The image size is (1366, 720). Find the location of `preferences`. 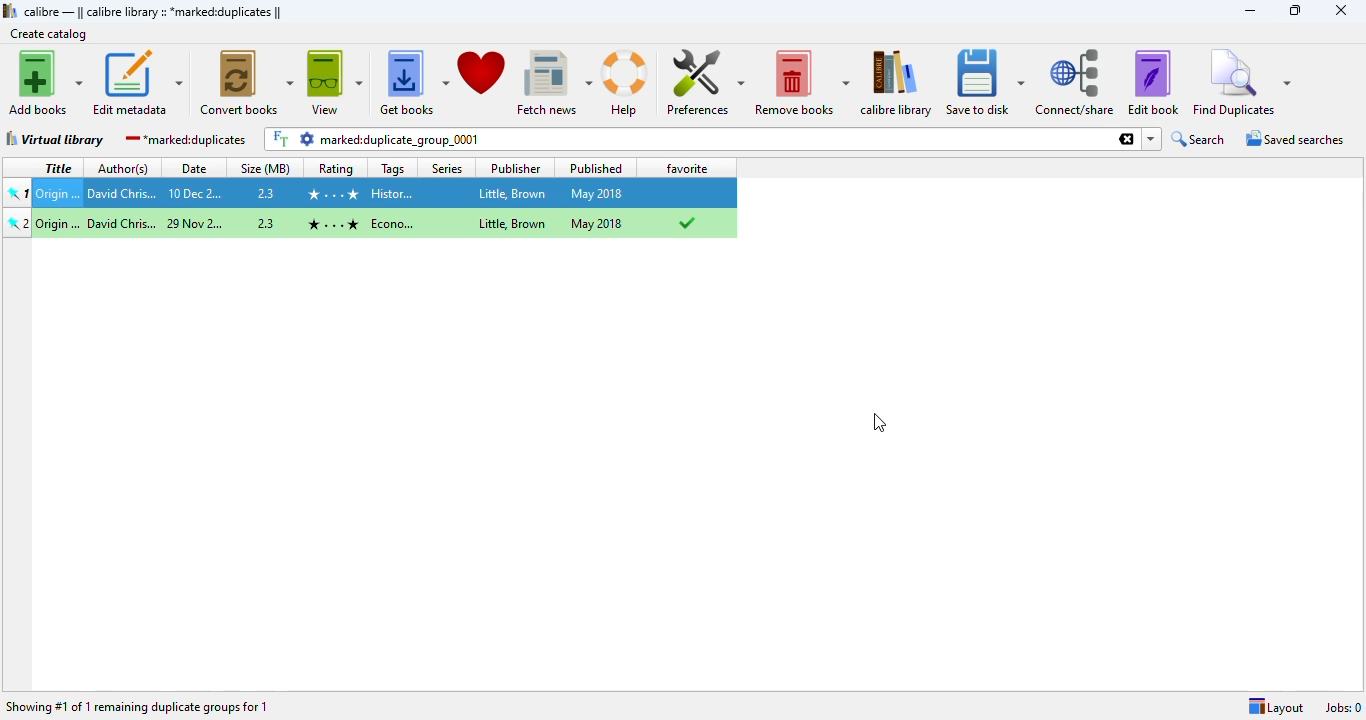

preferences is located at coordinates (704, 82).